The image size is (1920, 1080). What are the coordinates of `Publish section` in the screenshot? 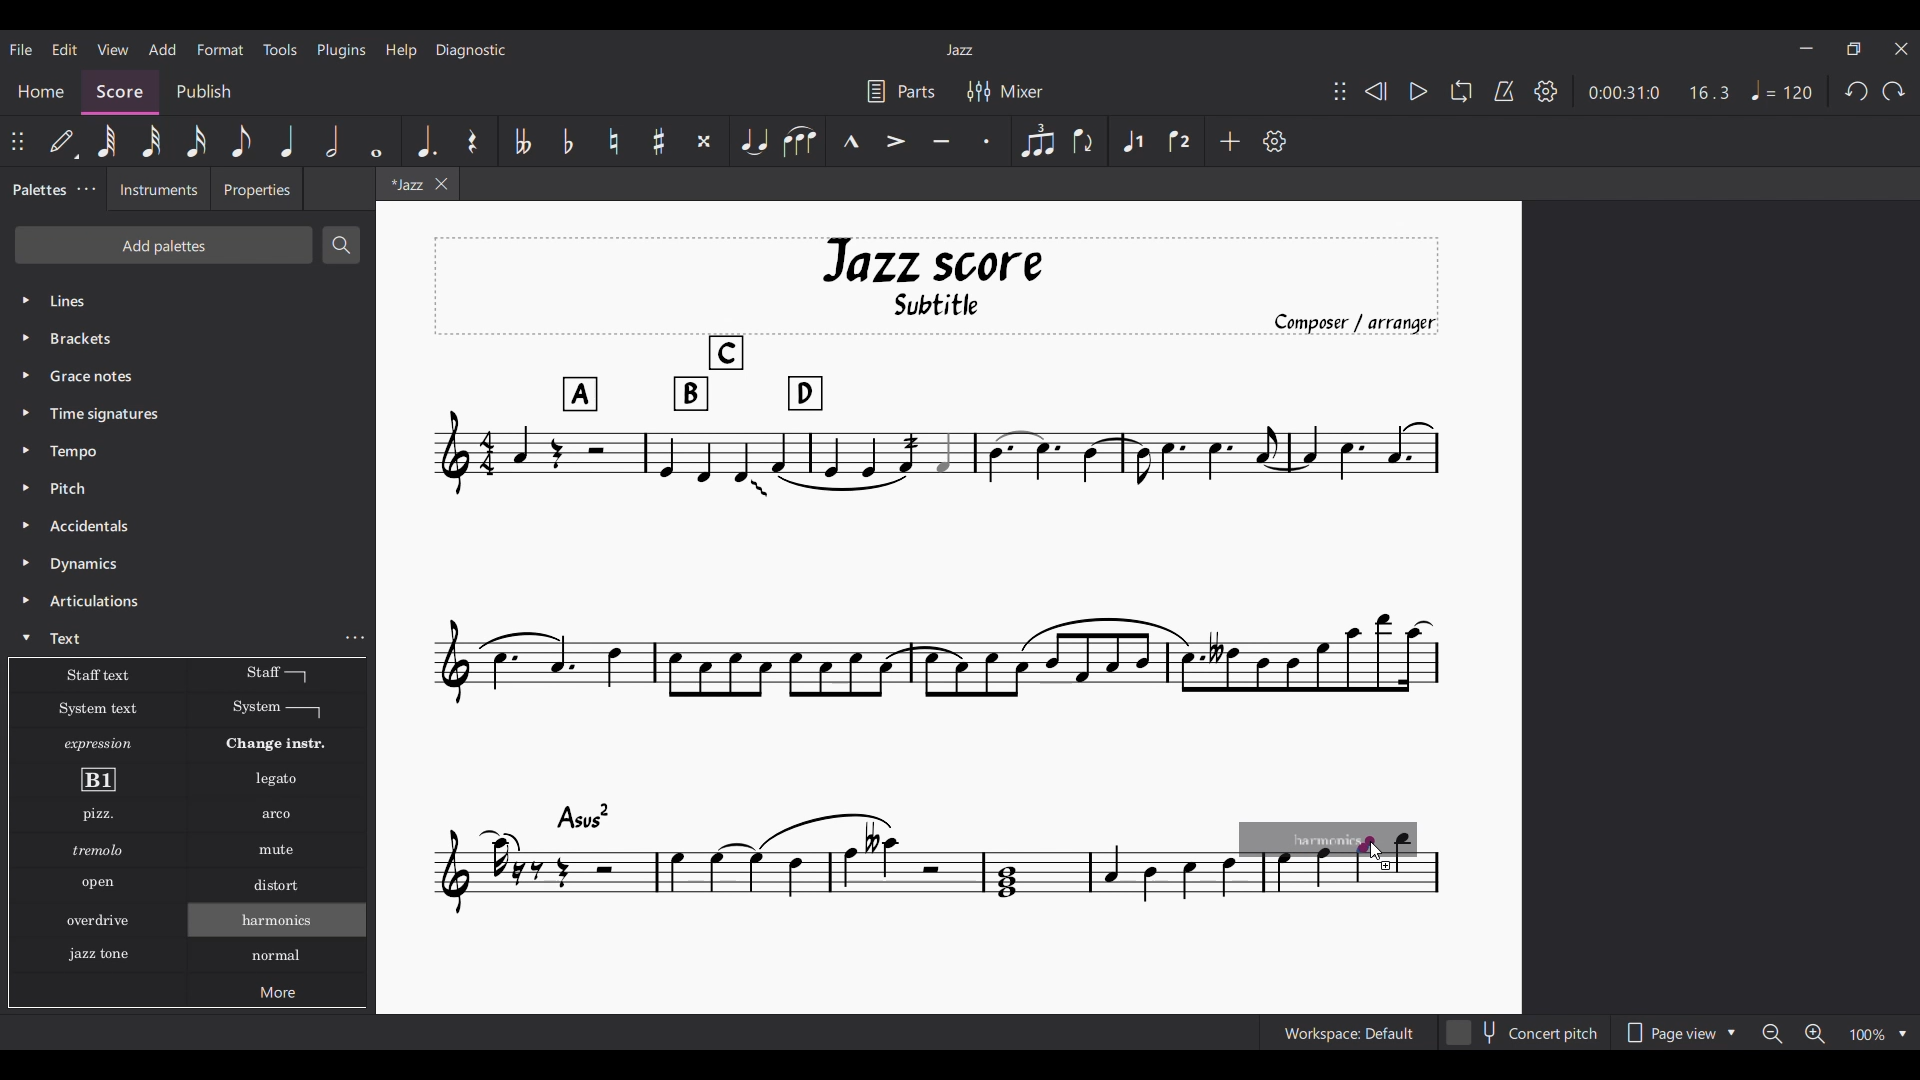 It's located at (204, 92).